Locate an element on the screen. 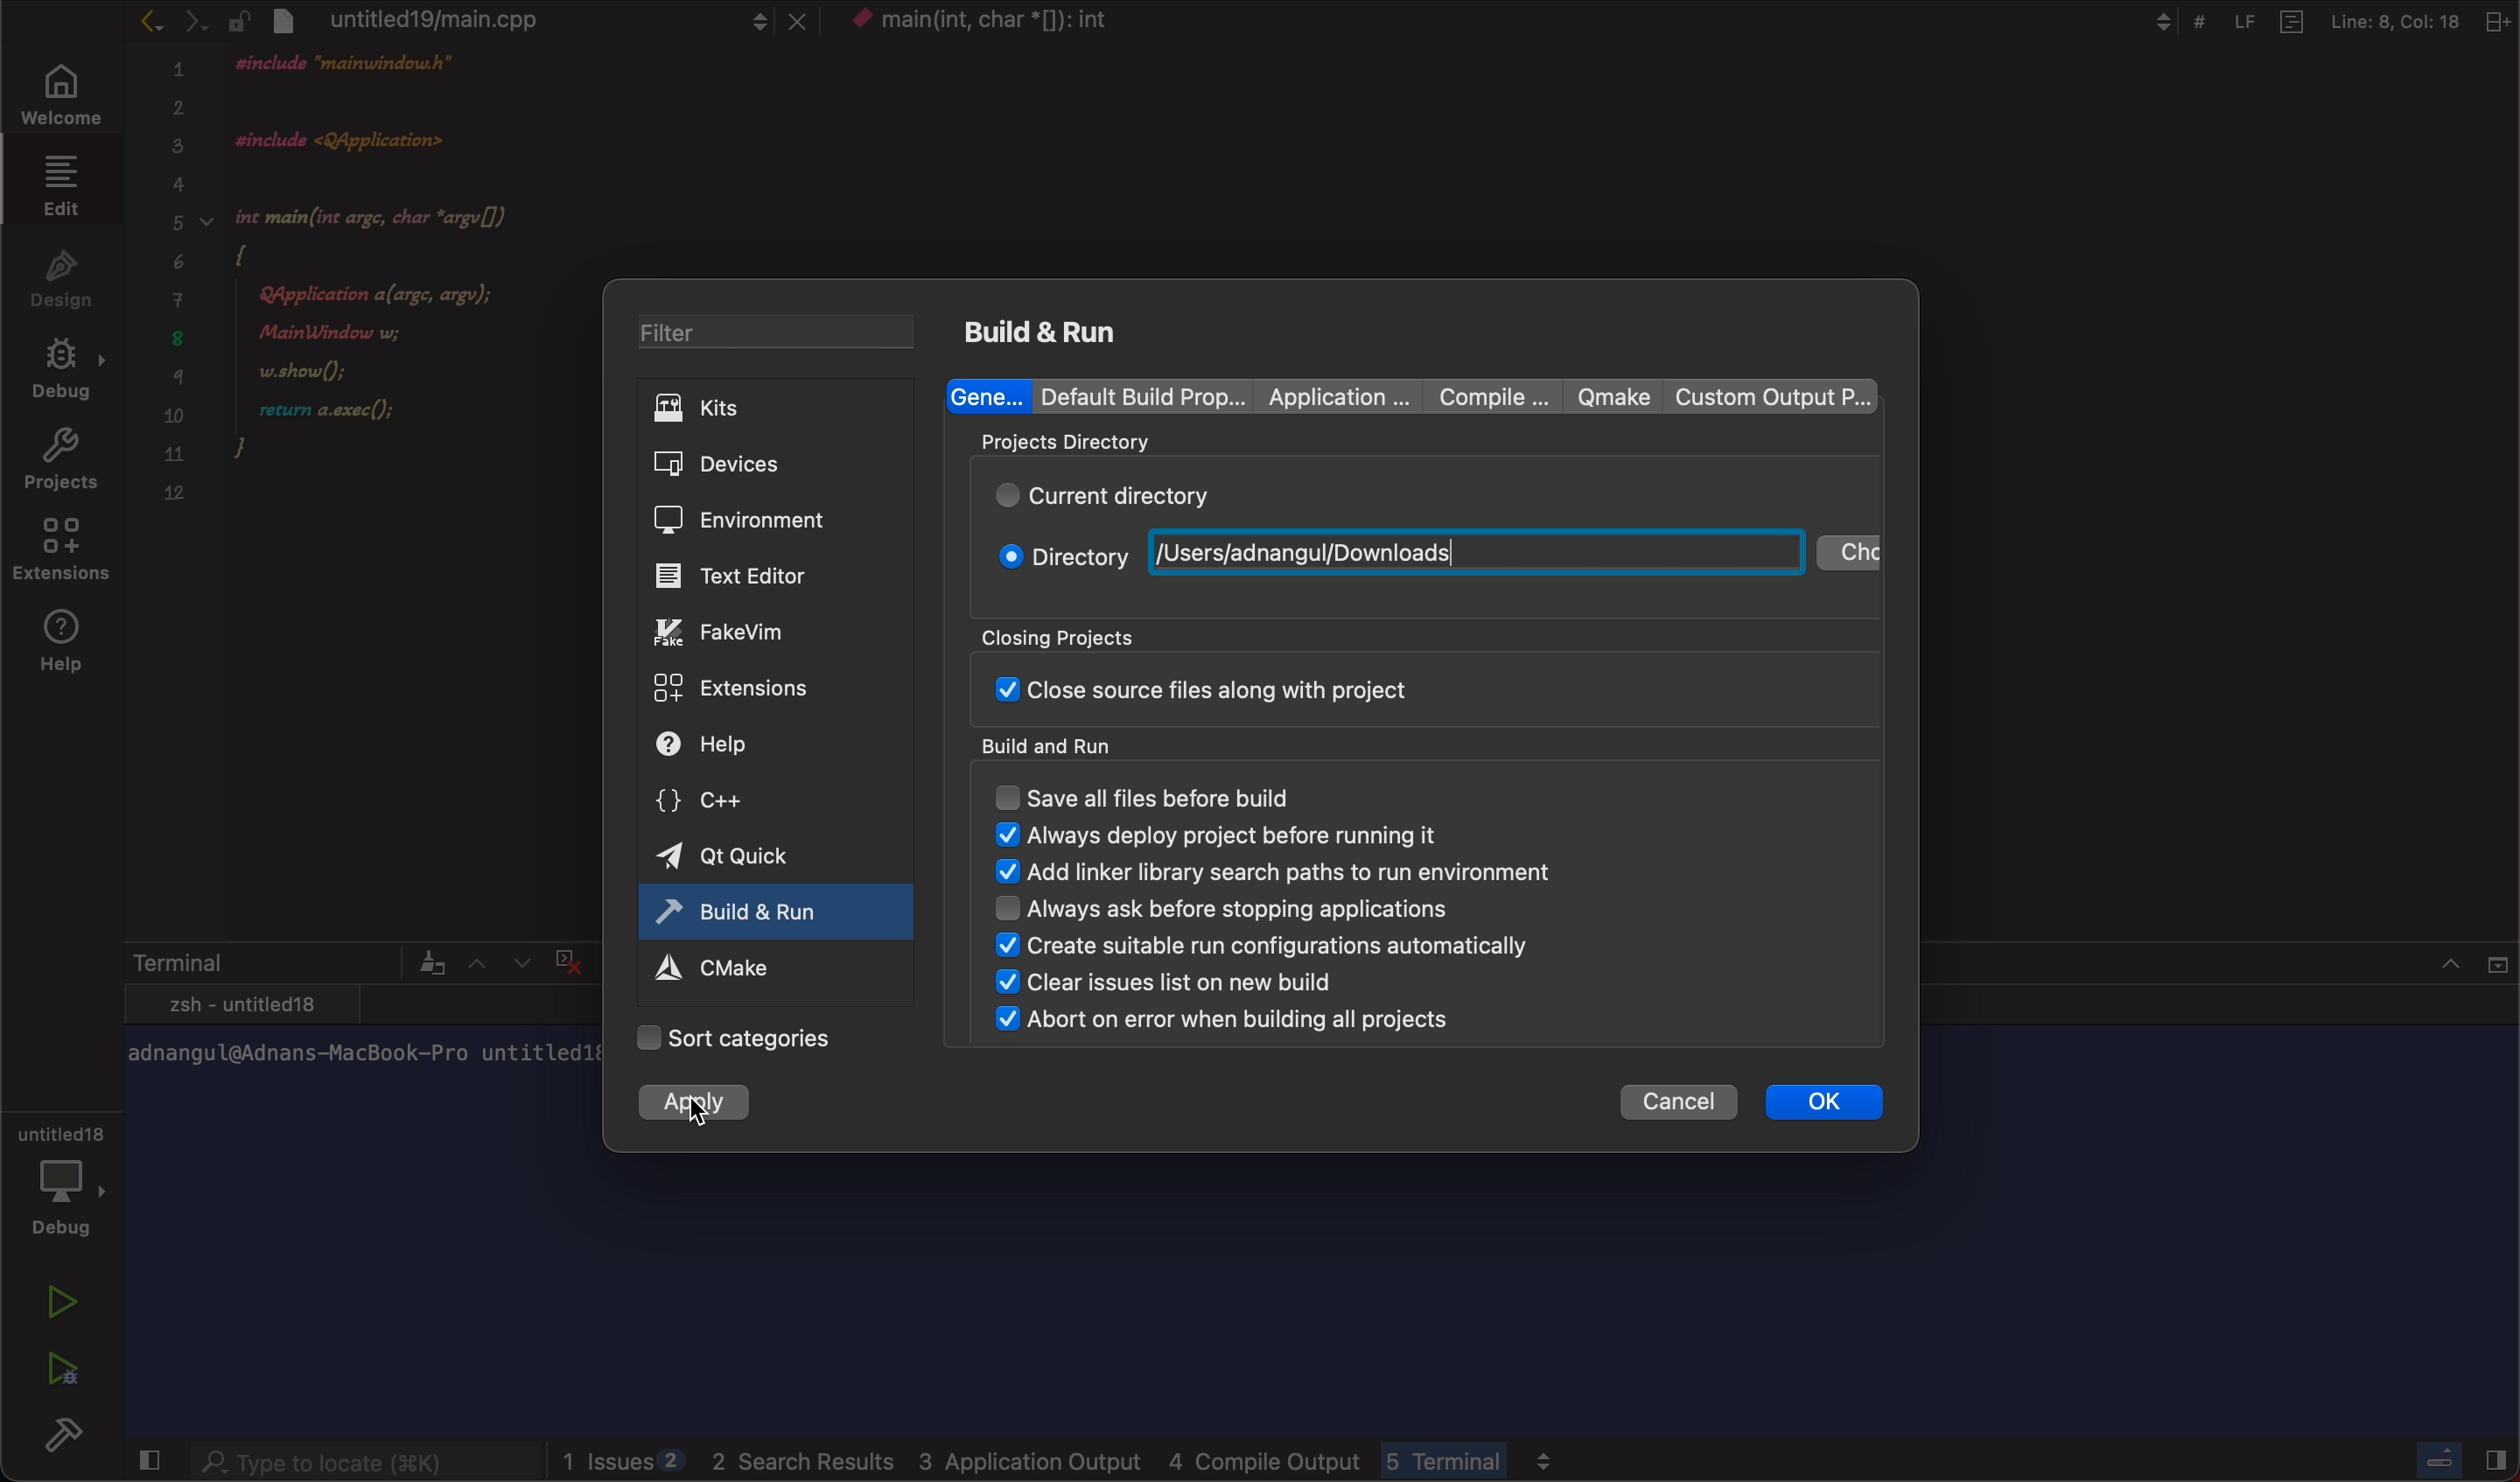 The image size is (2520, 1482). editor is located at coordinates (742, 576).